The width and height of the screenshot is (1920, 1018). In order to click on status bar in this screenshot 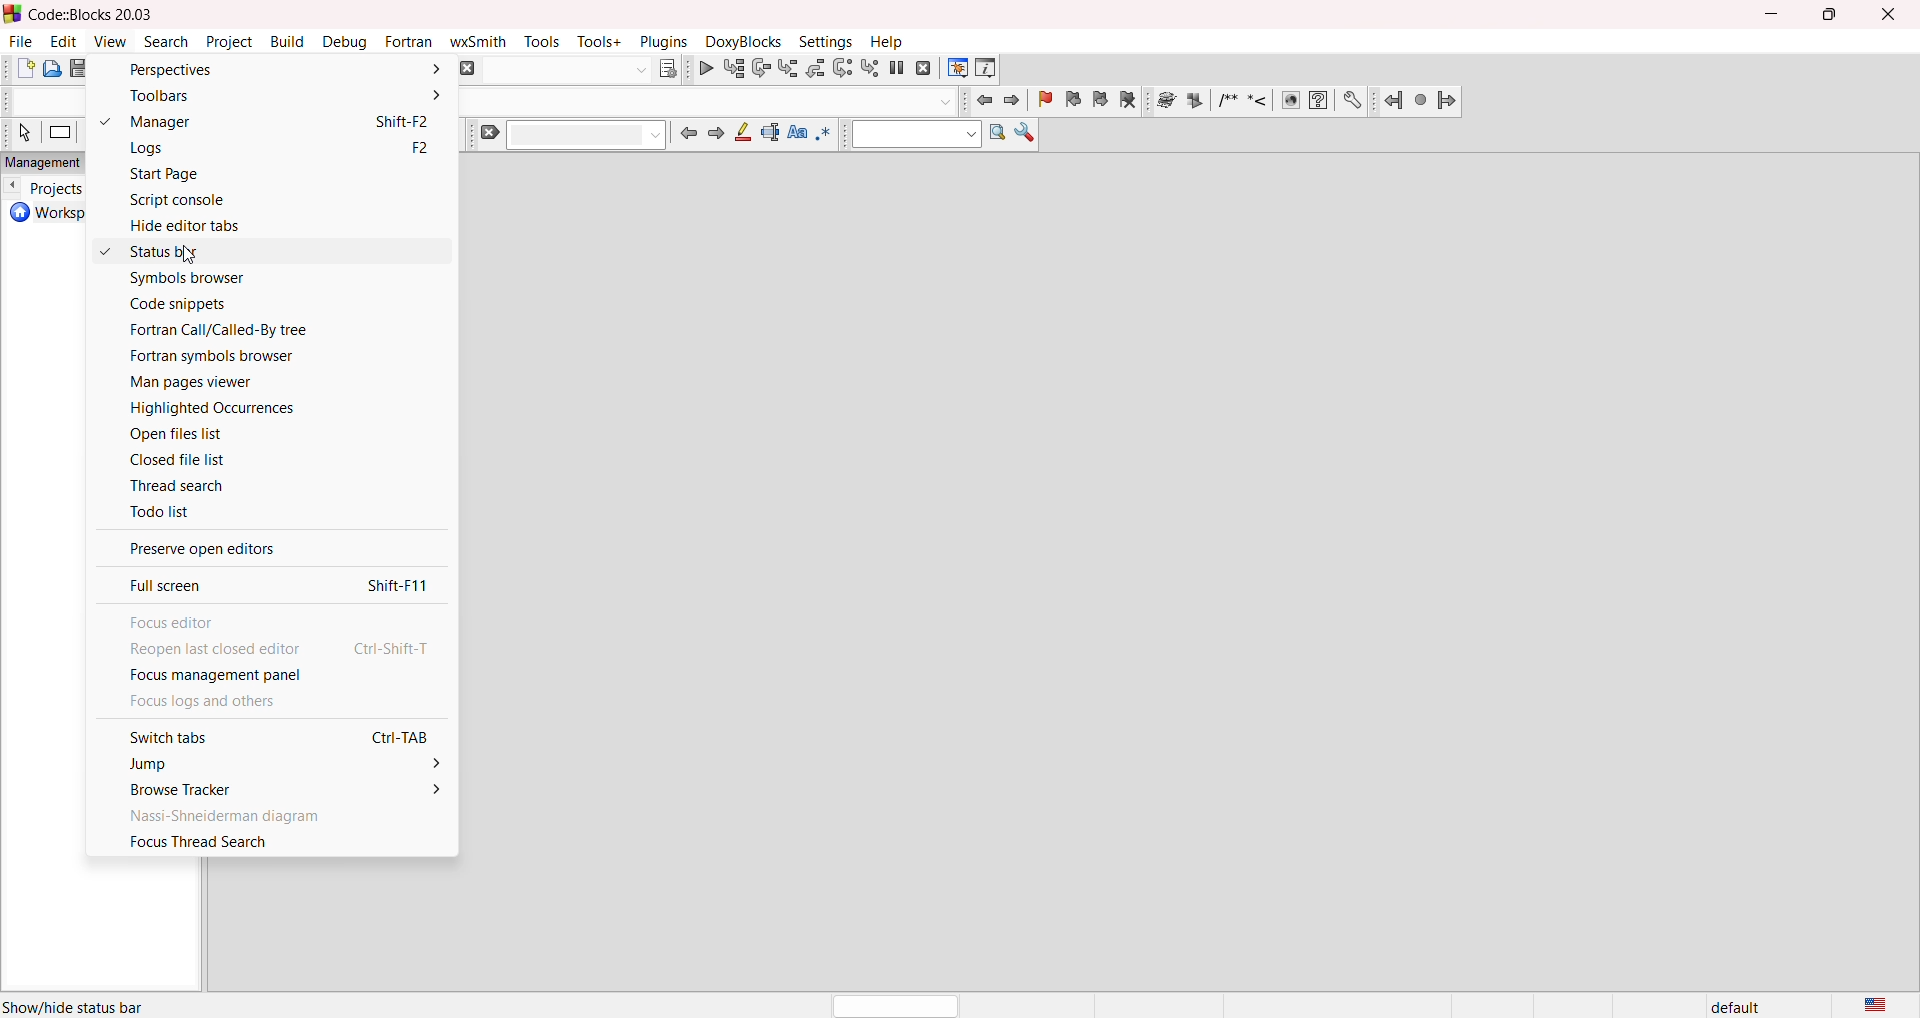, I will do `click(266, 252)`.